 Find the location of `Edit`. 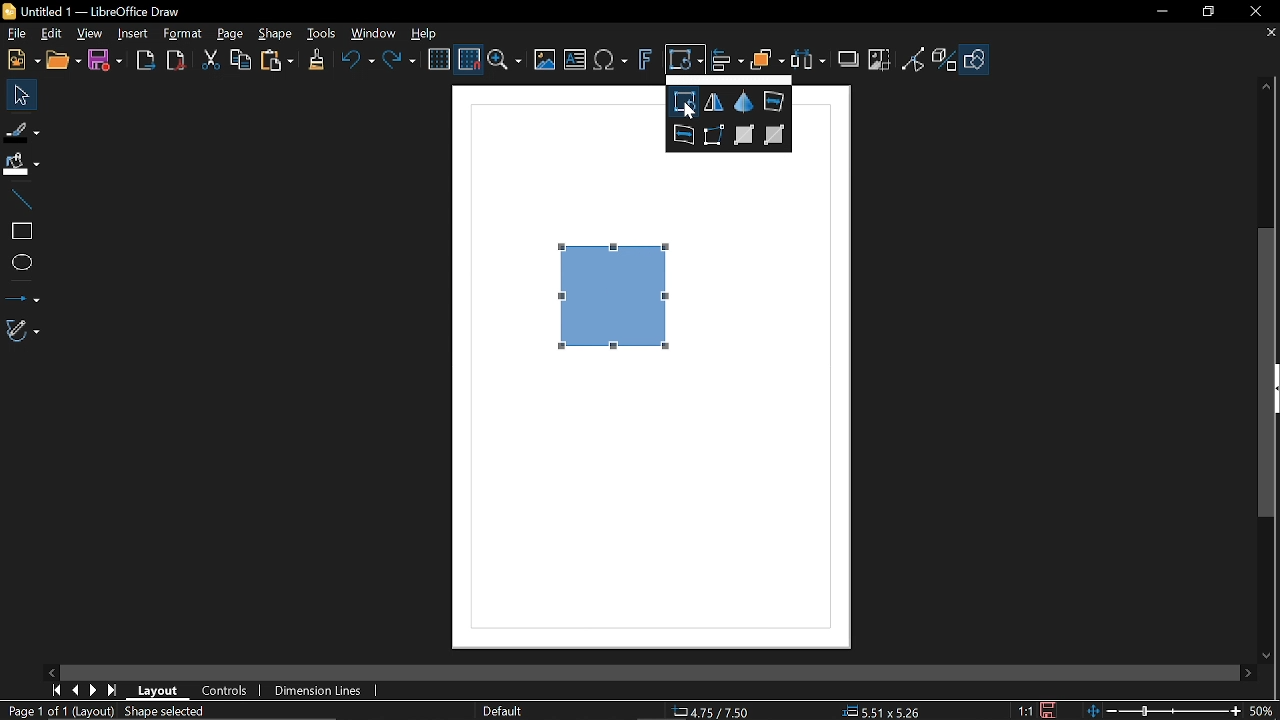

Edit is located at coordinates (50, 35).